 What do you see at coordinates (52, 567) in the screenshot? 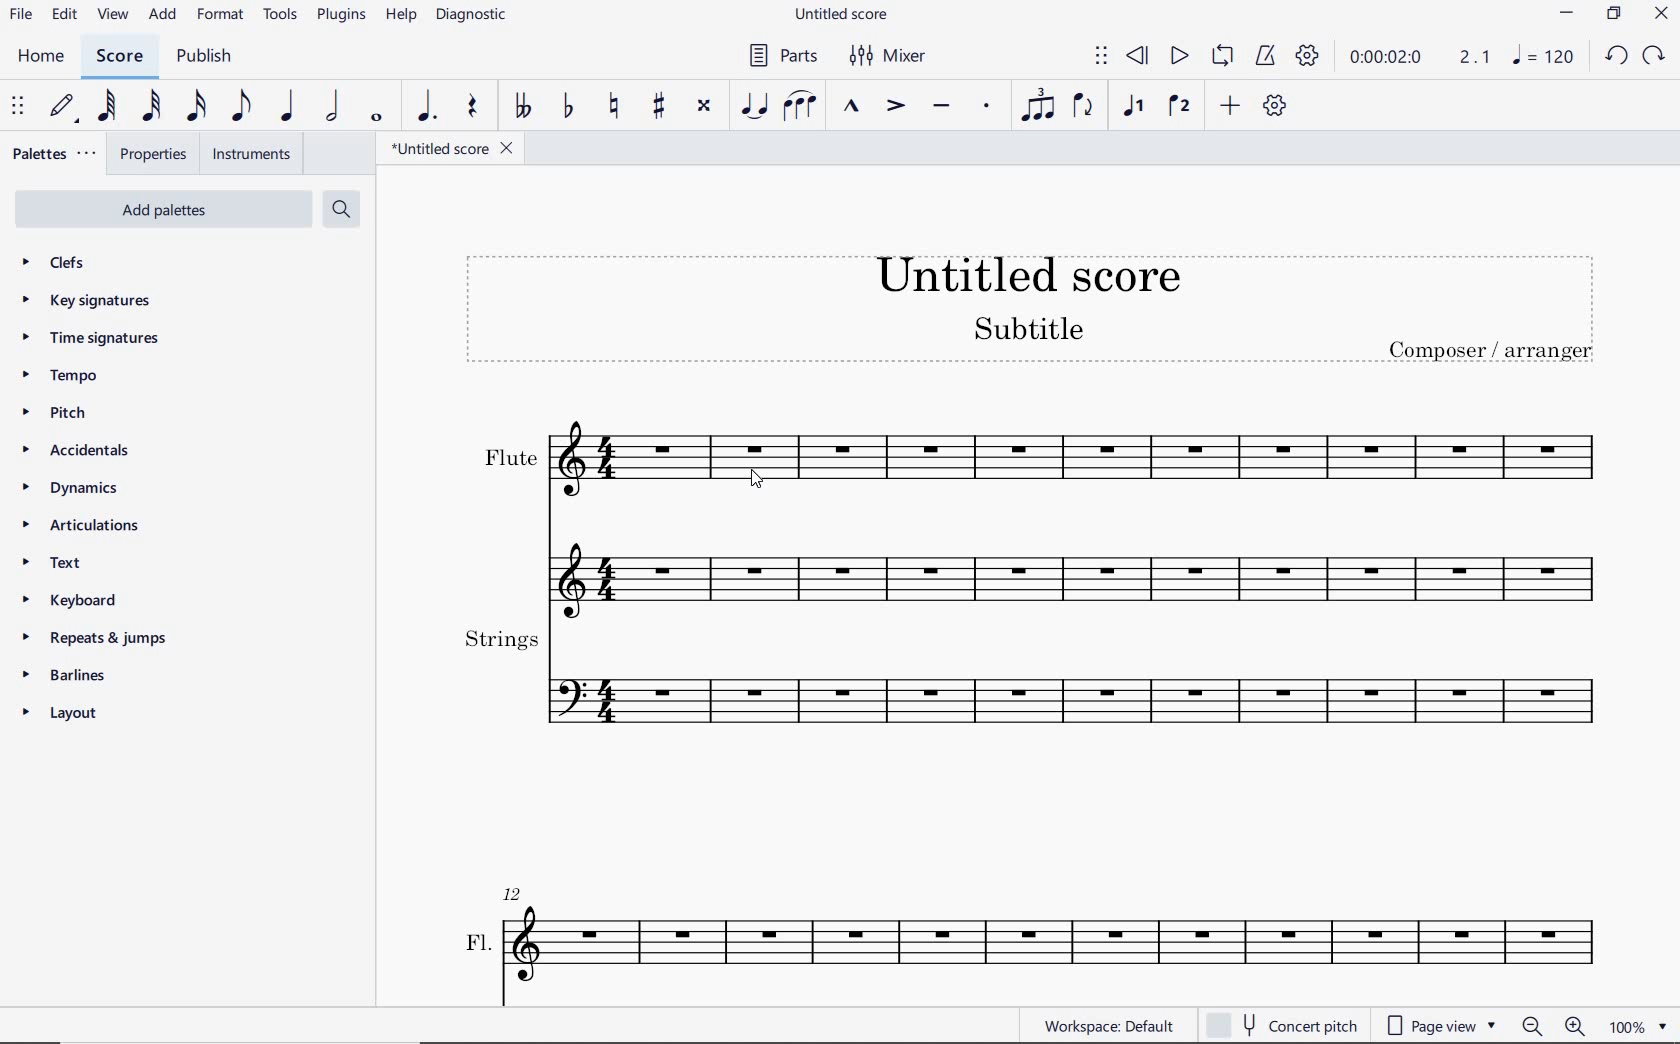
I see `text` at bounding box center [52, 567].